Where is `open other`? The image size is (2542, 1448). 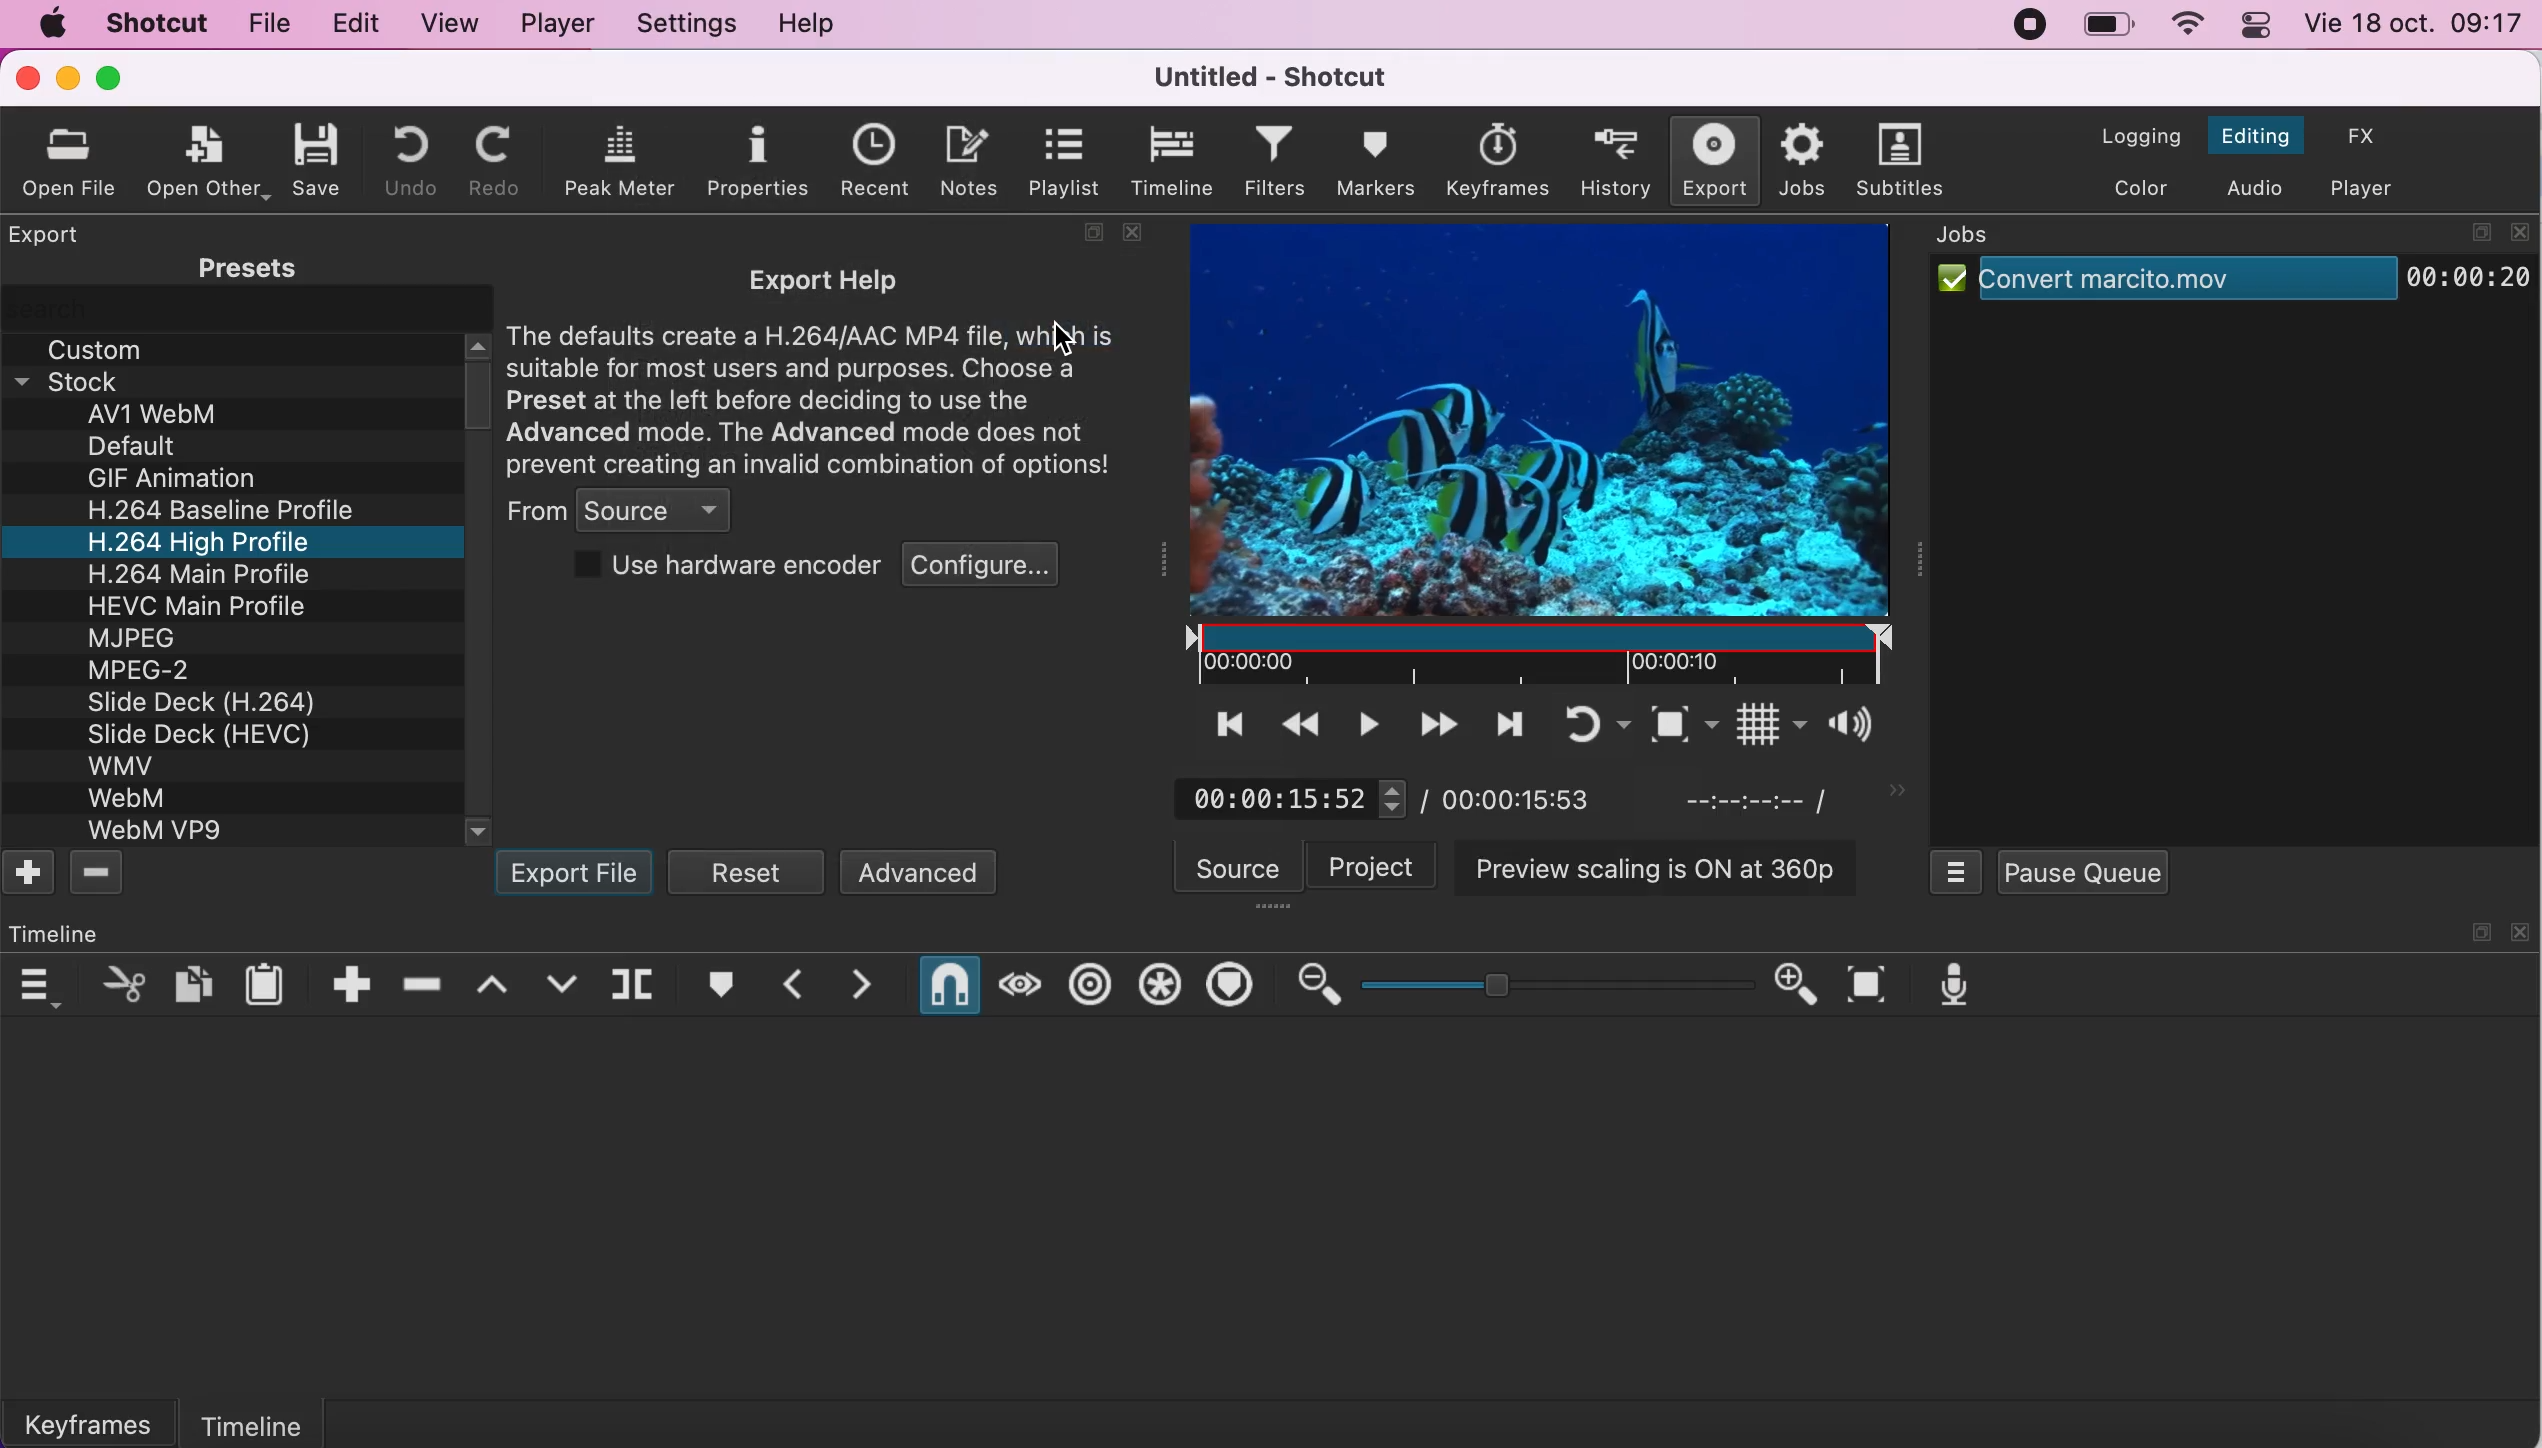 open other is located at coordinates (211, 159).